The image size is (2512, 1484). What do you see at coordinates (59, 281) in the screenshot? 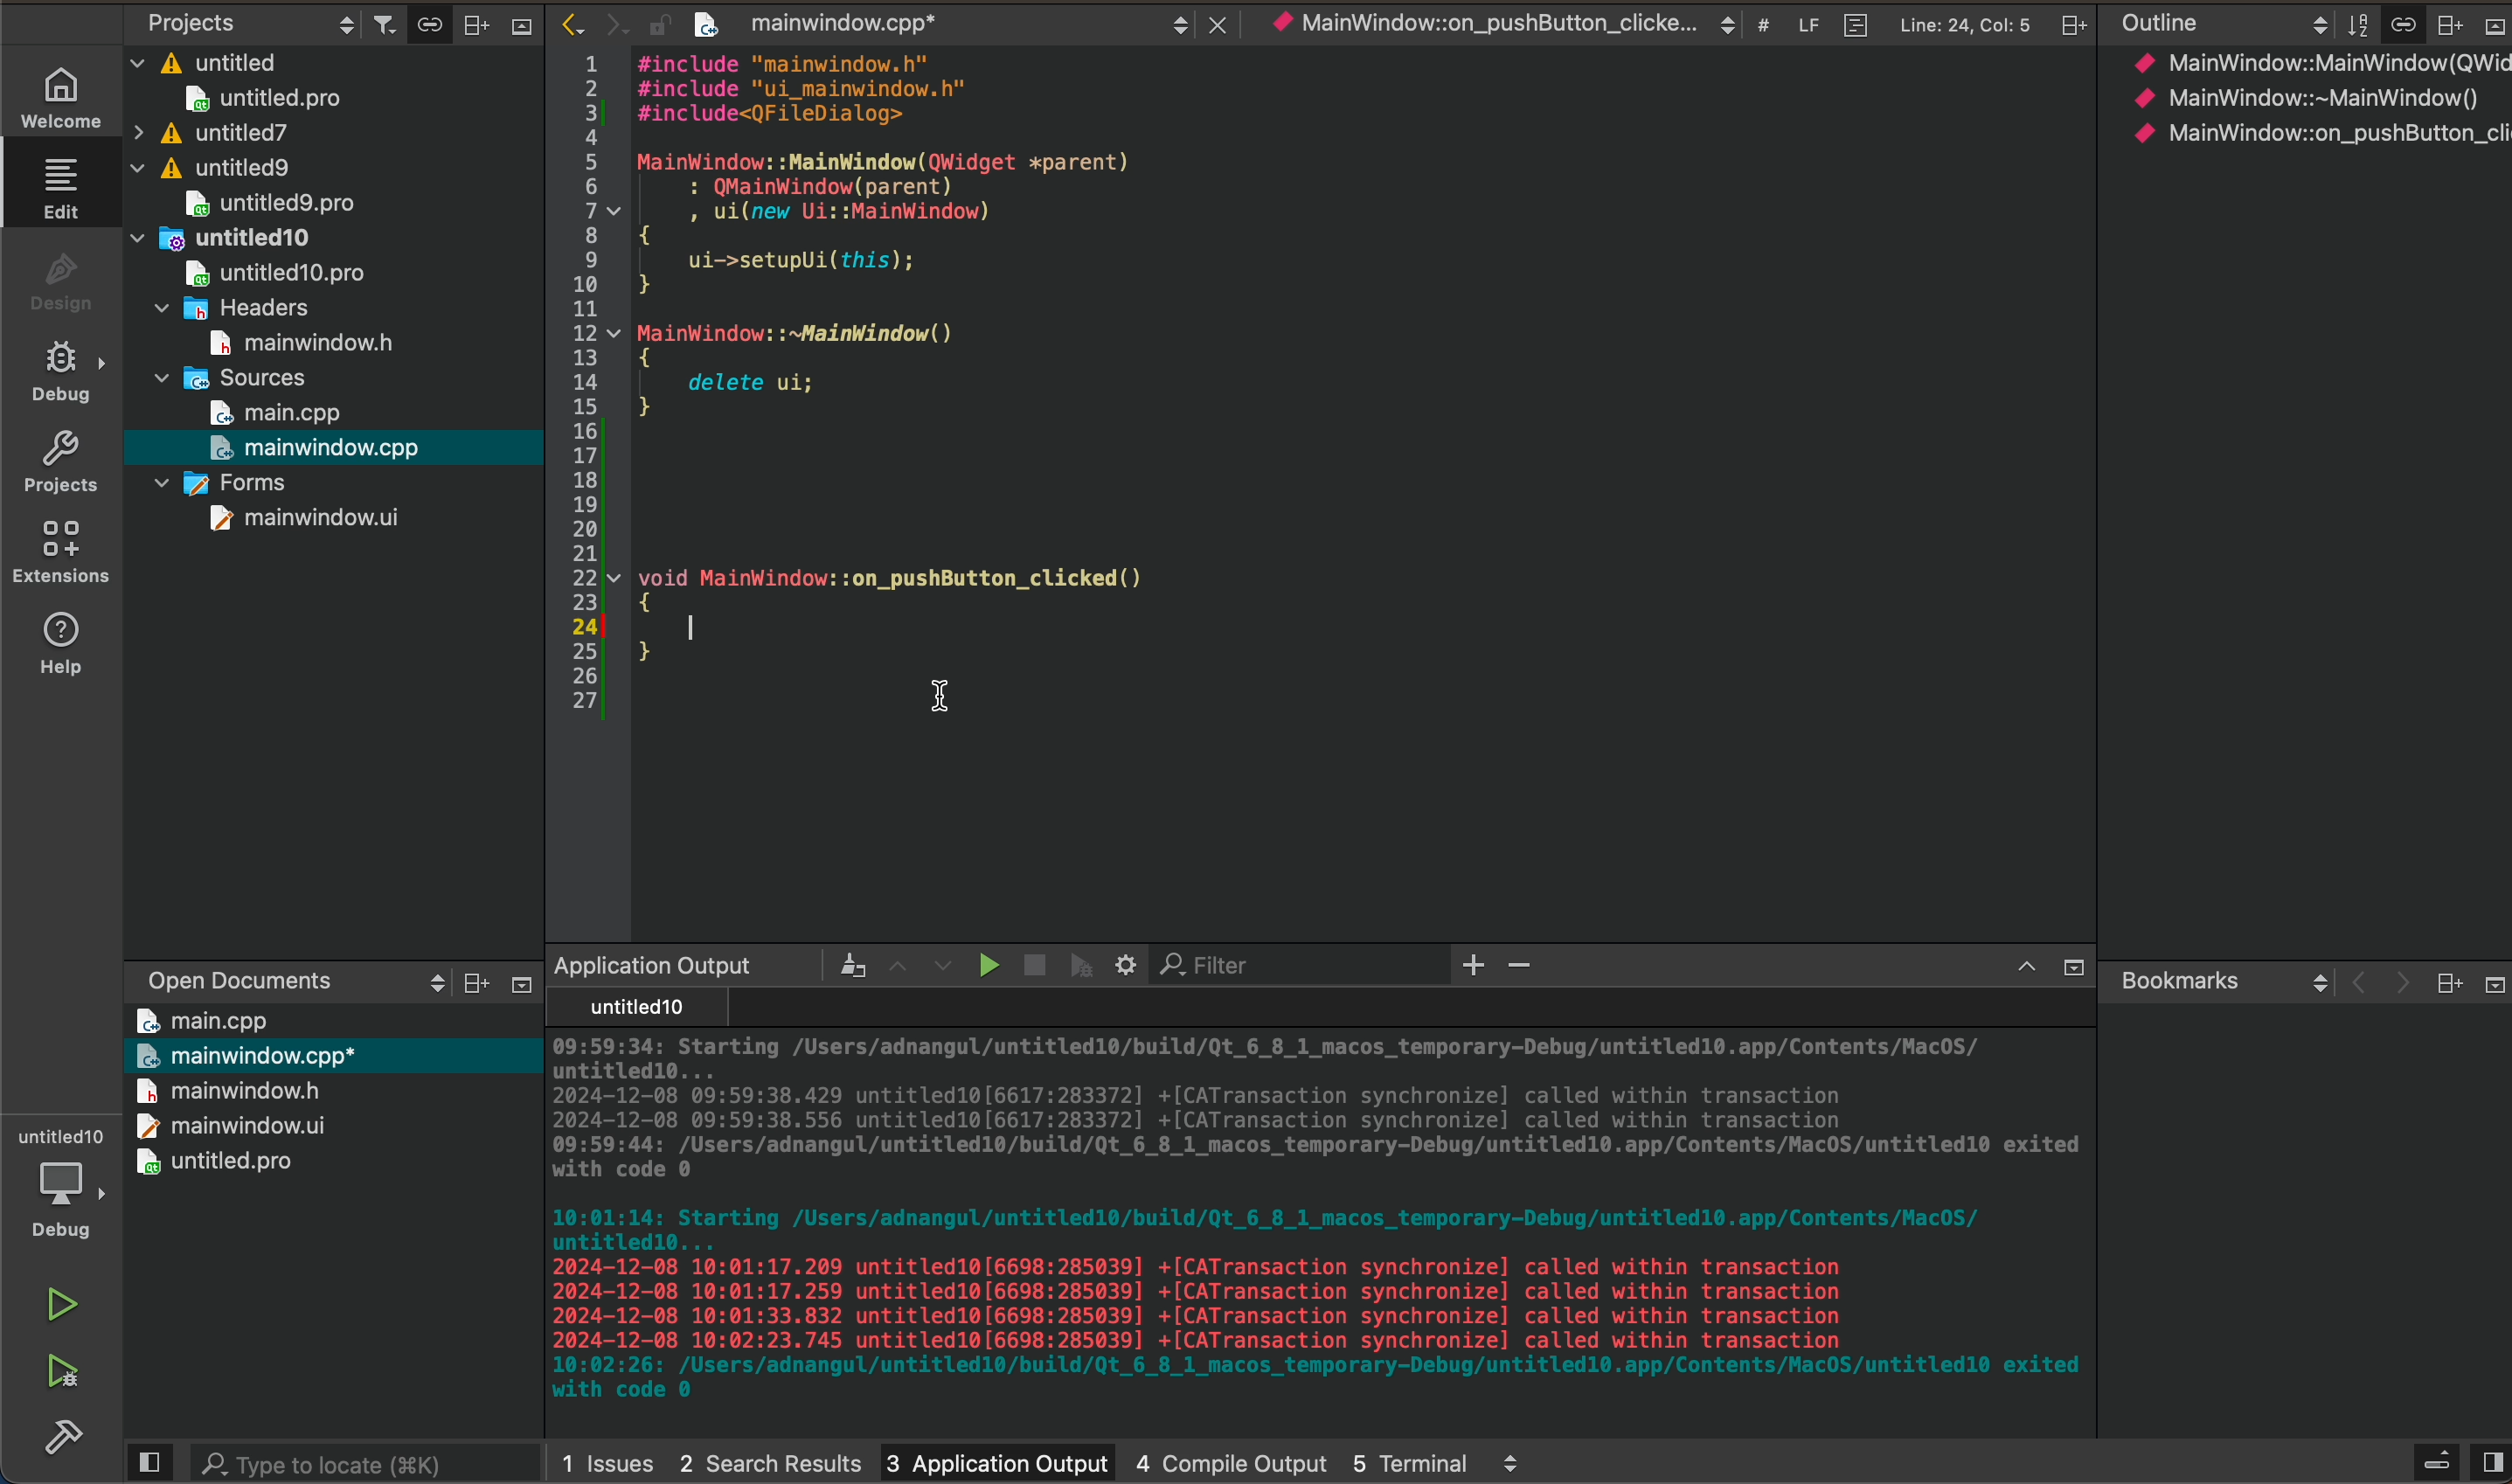
I see `design` at bounding box center [59, 281].